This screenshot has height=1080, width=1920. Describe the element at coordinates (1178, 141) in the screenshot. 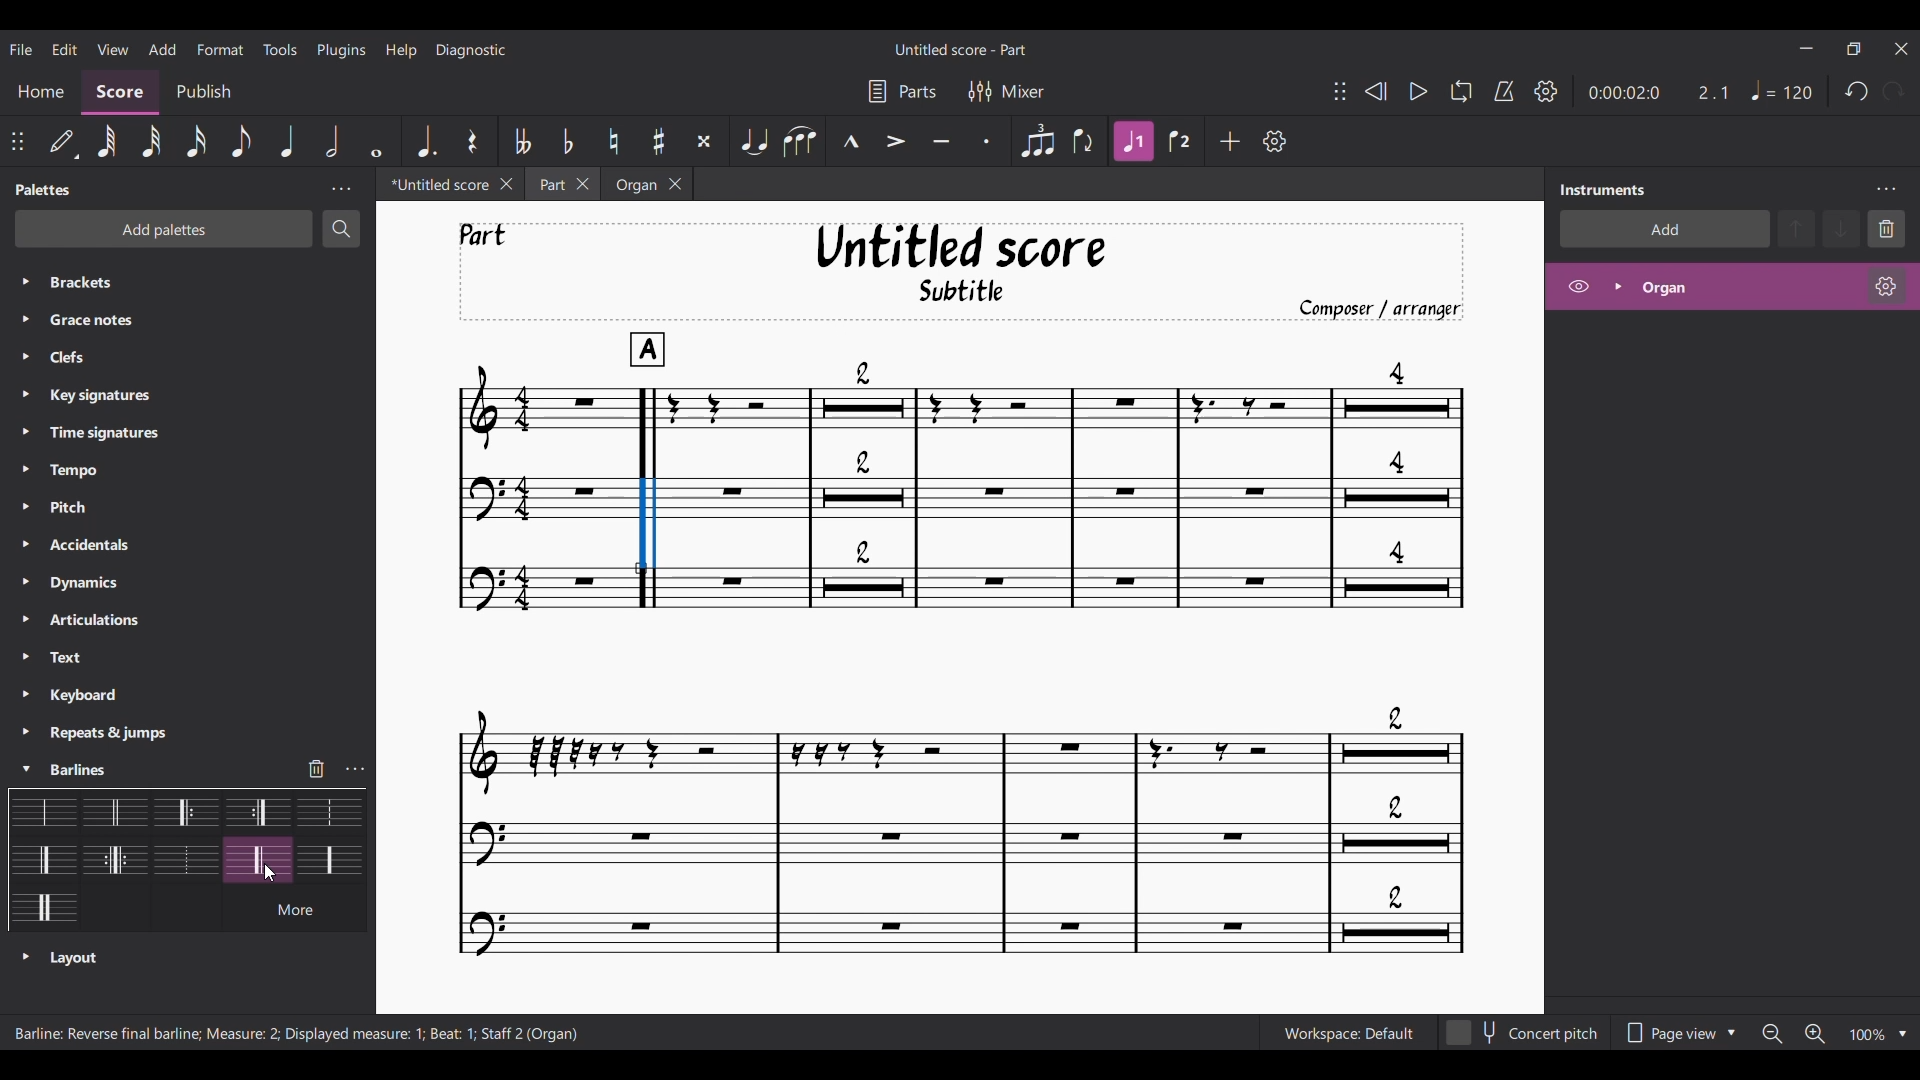

I see `Voice 2` at that location.